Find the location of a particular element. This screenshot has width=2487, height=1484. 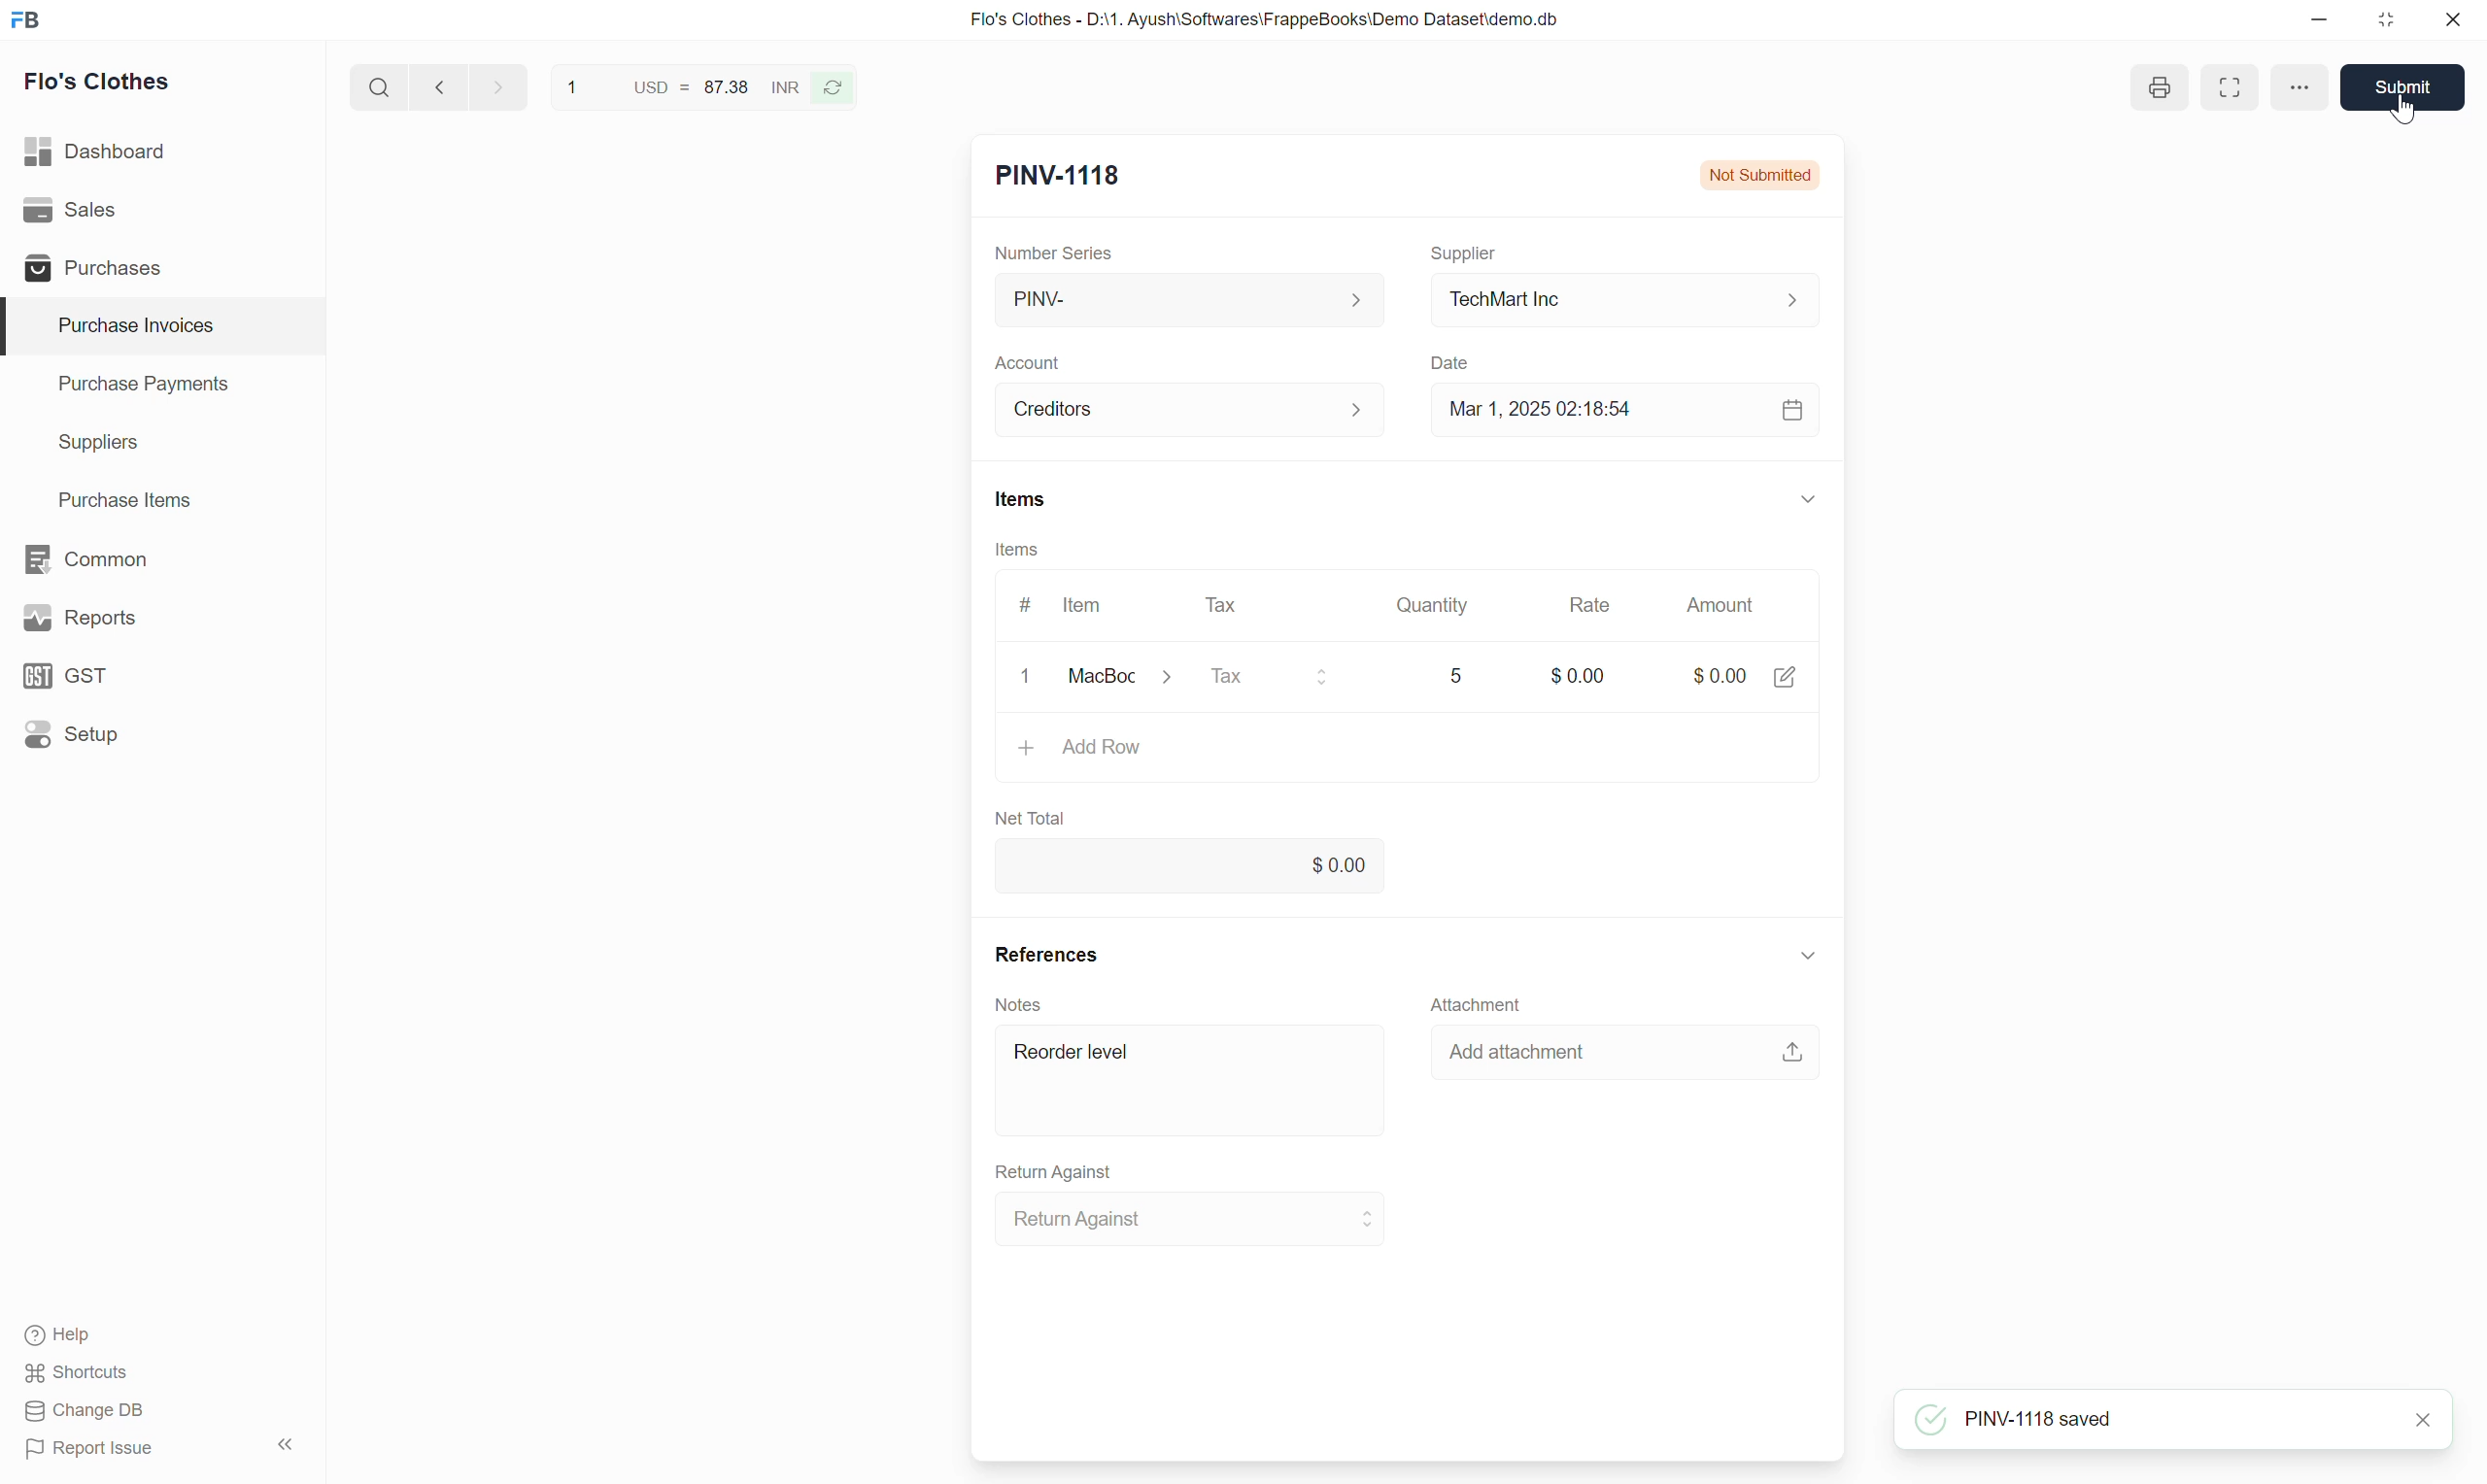

1 USD = 87.38 INR is located at coordinates (680, 86).